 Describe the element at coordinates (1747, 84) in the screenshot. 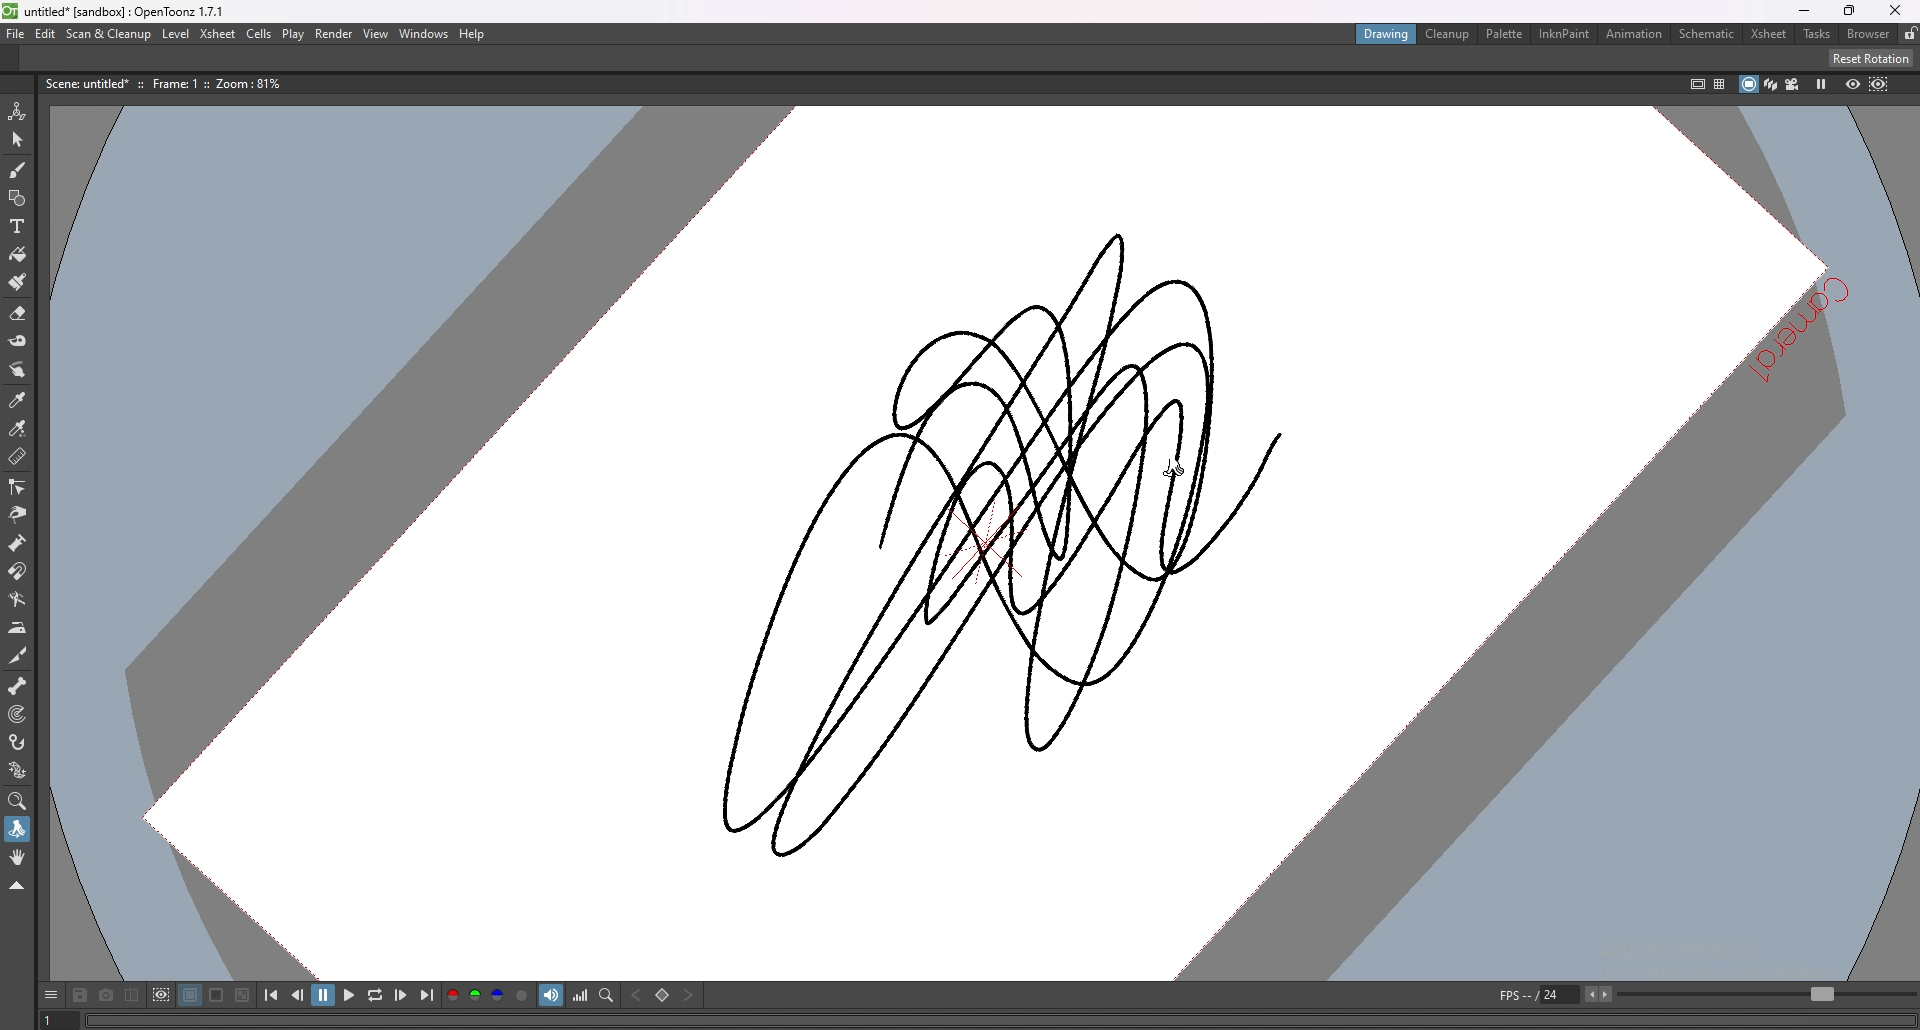

I see `camera stand view` at that location.